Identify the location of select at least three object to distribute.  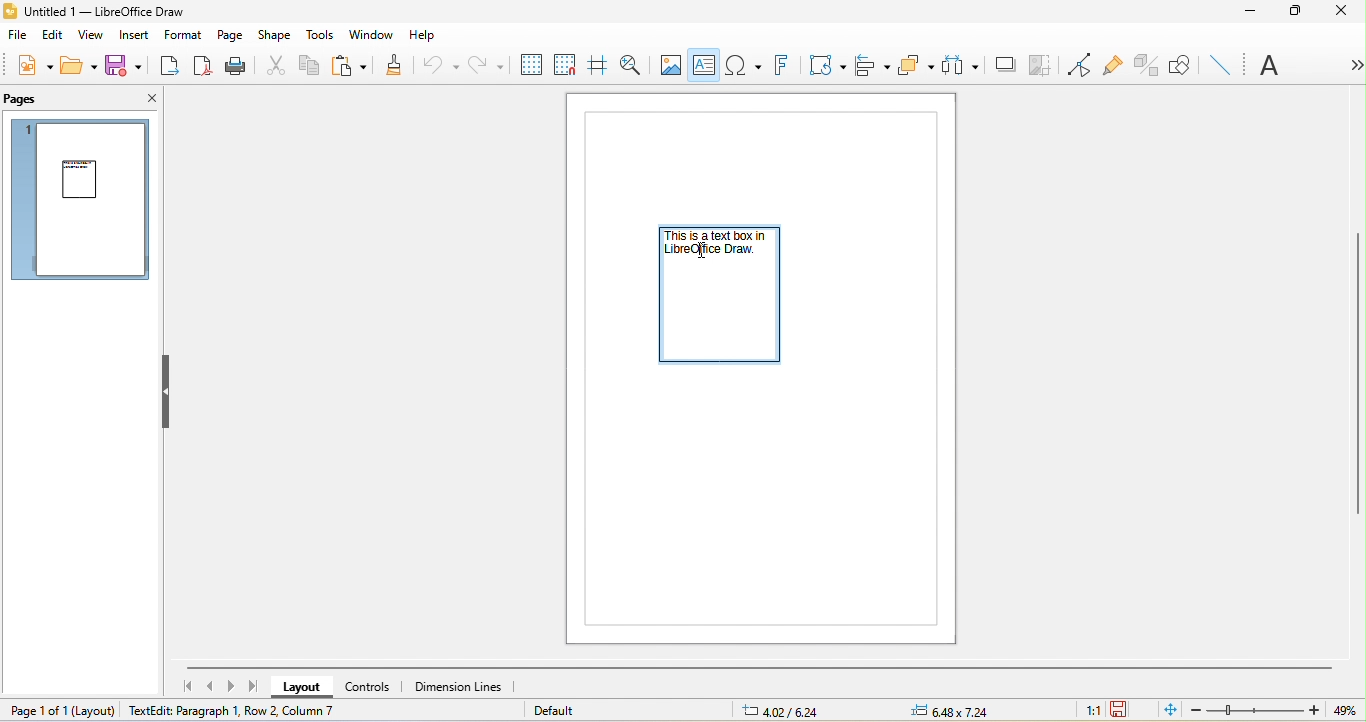
(959, 65).